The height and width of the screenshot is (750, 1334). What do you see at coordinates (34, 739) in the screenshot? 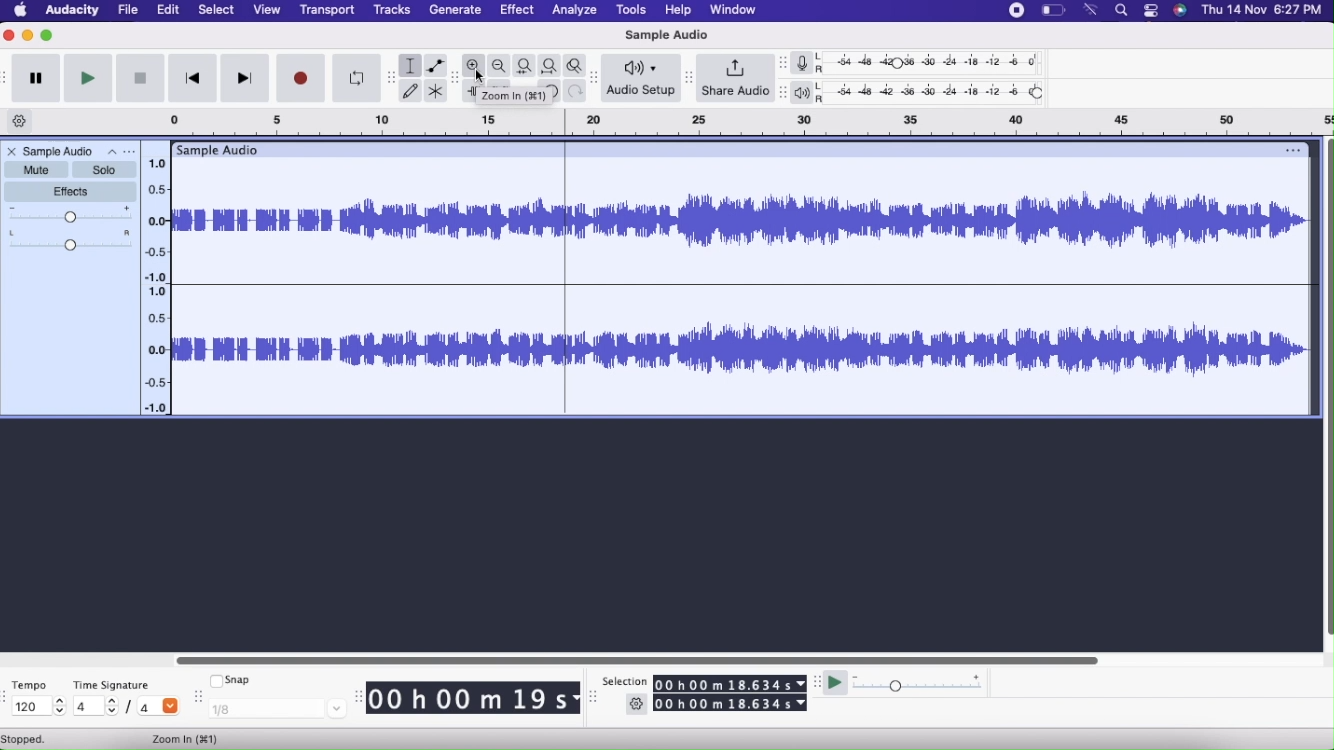
I see `stopped` at bounding box center [34, 739].